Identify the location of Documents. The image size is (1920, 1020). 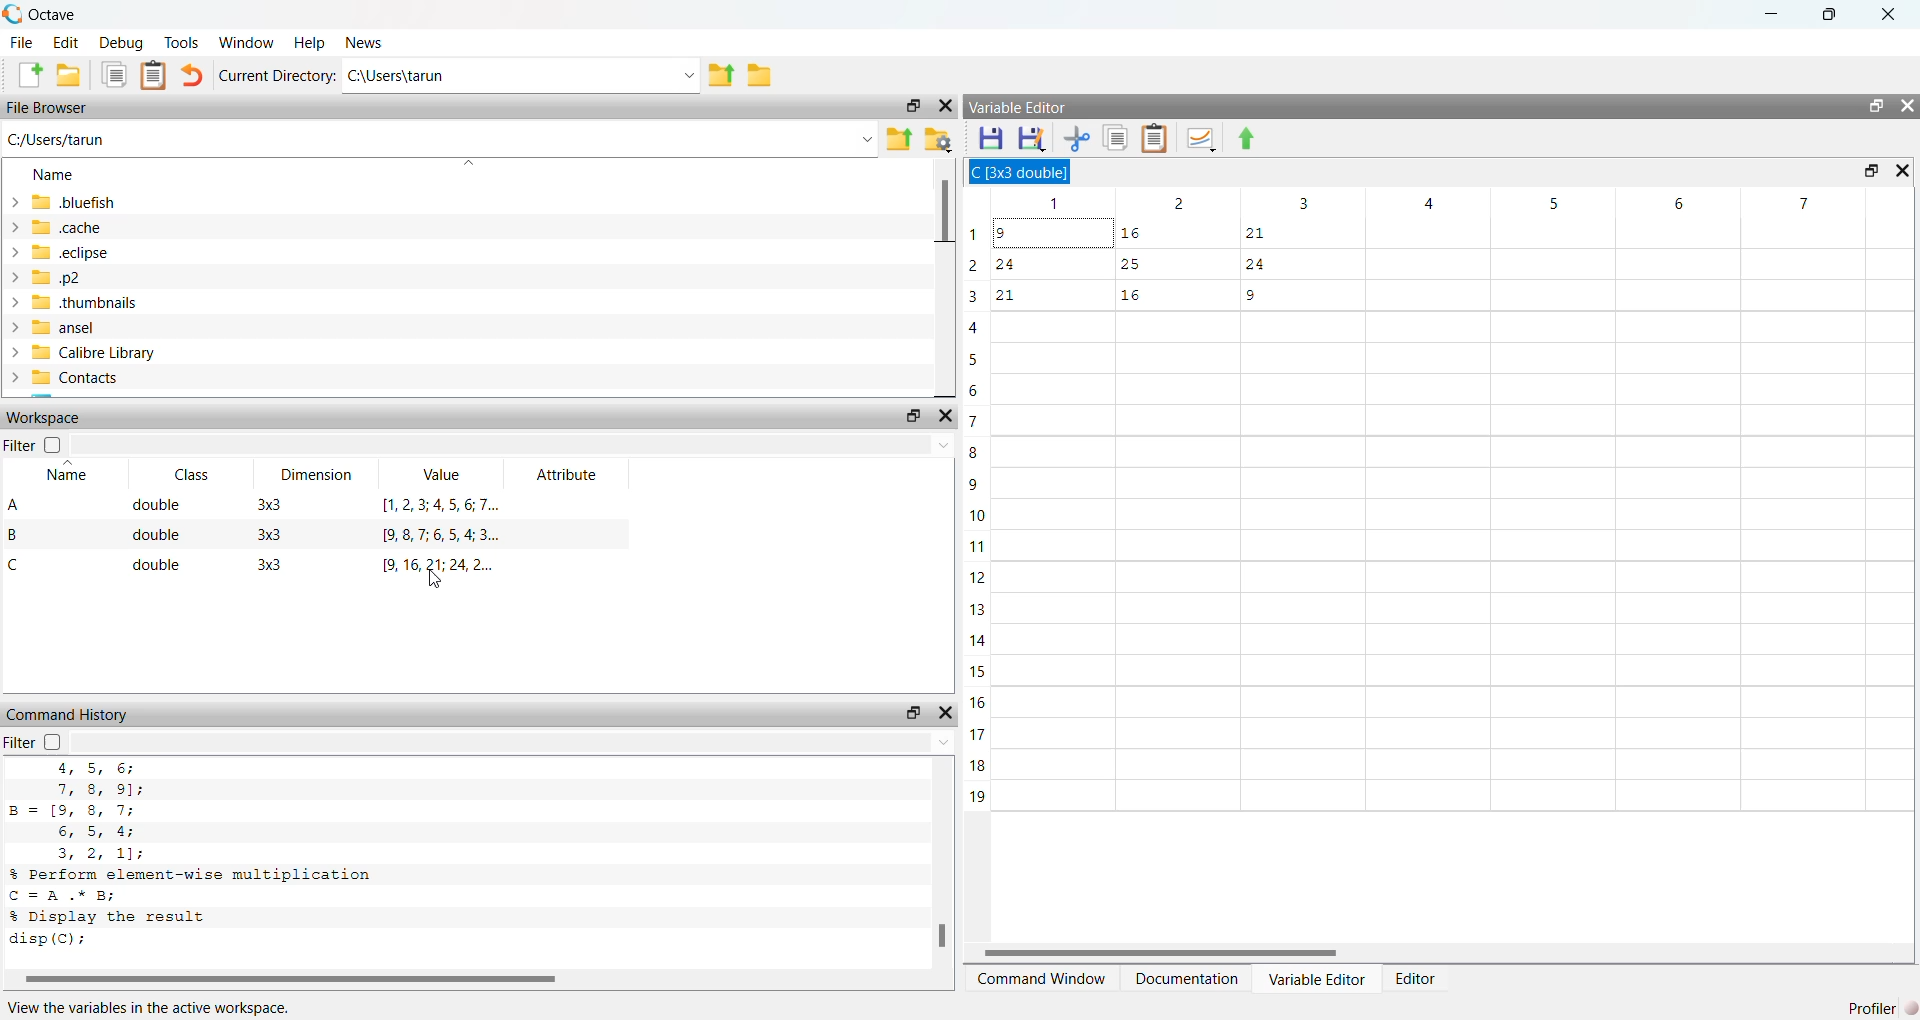
(1115, 138).